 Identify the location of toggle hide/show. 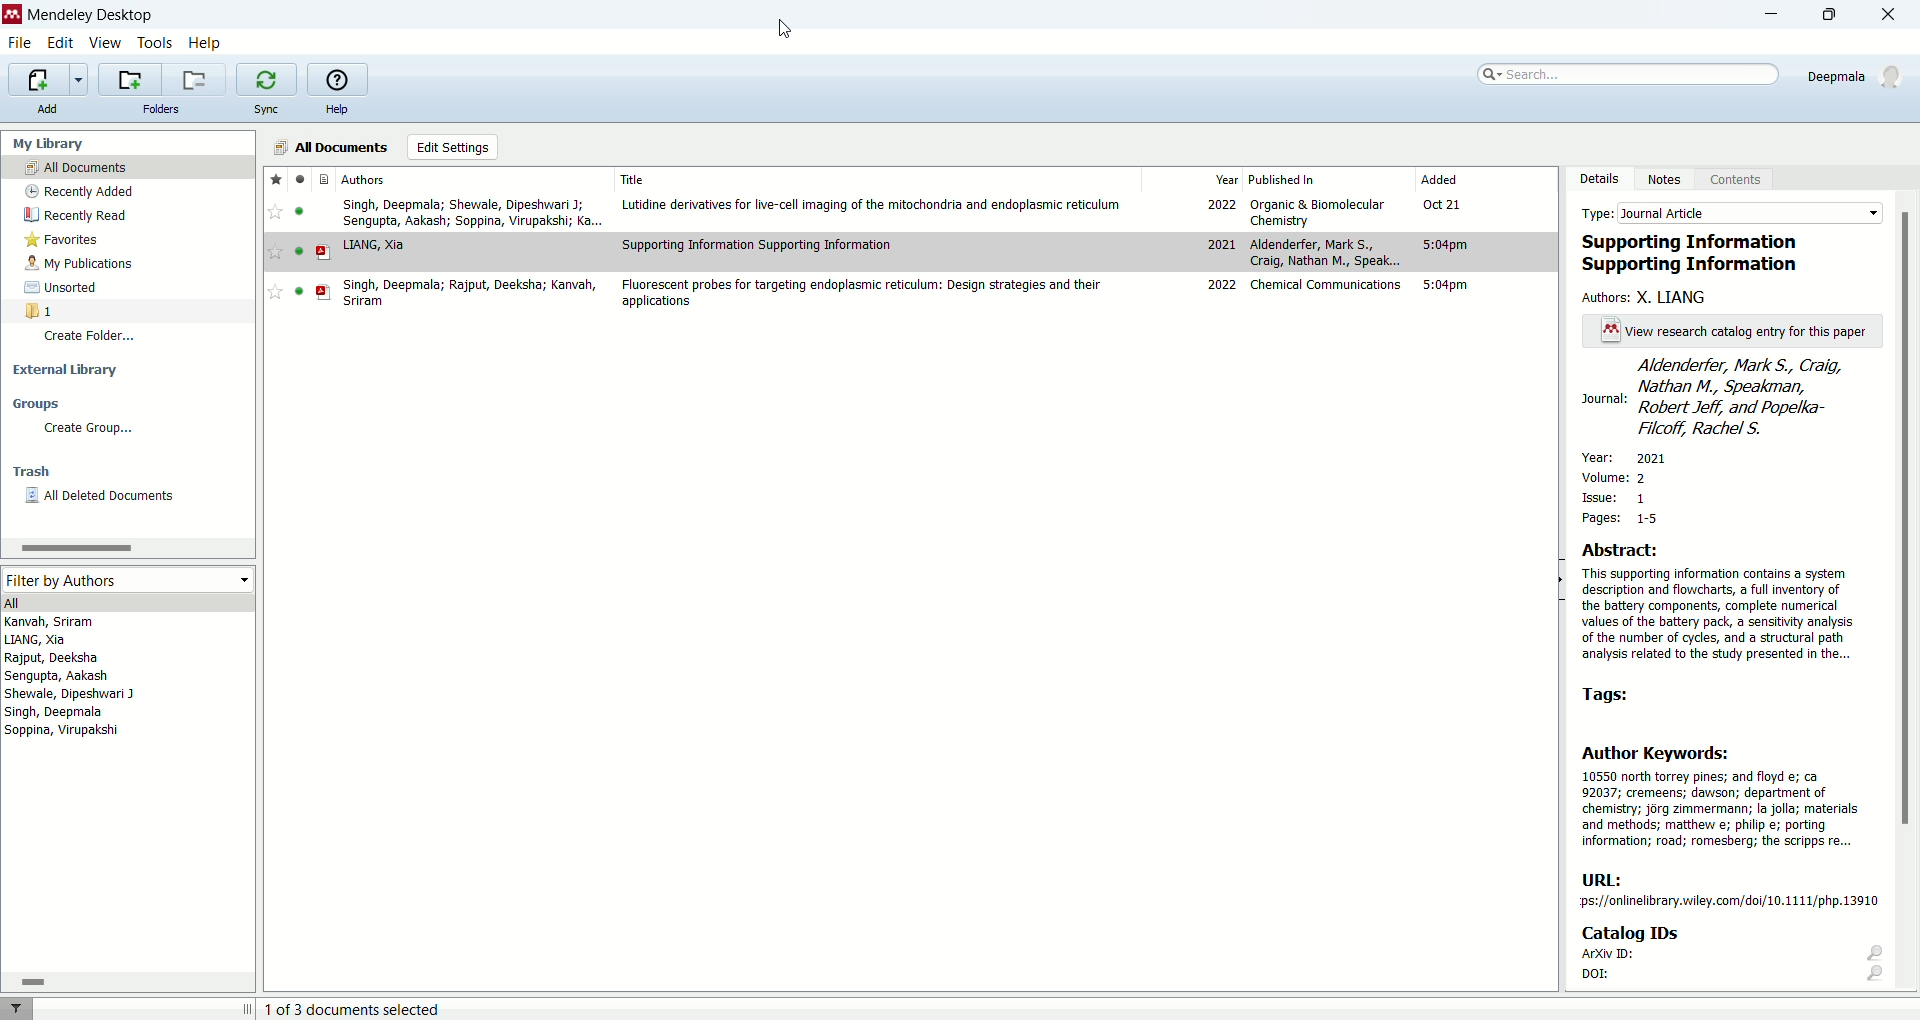
(1559, 581).